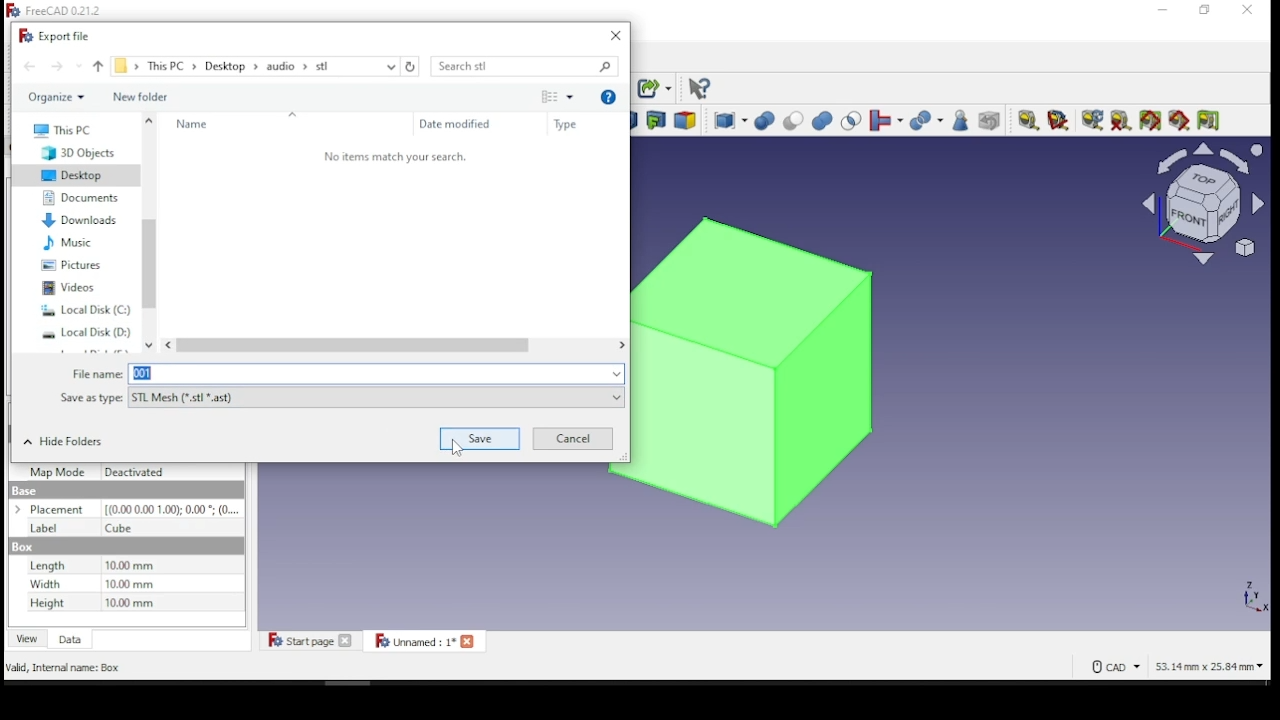  I want to click on music, so click(79, 243).